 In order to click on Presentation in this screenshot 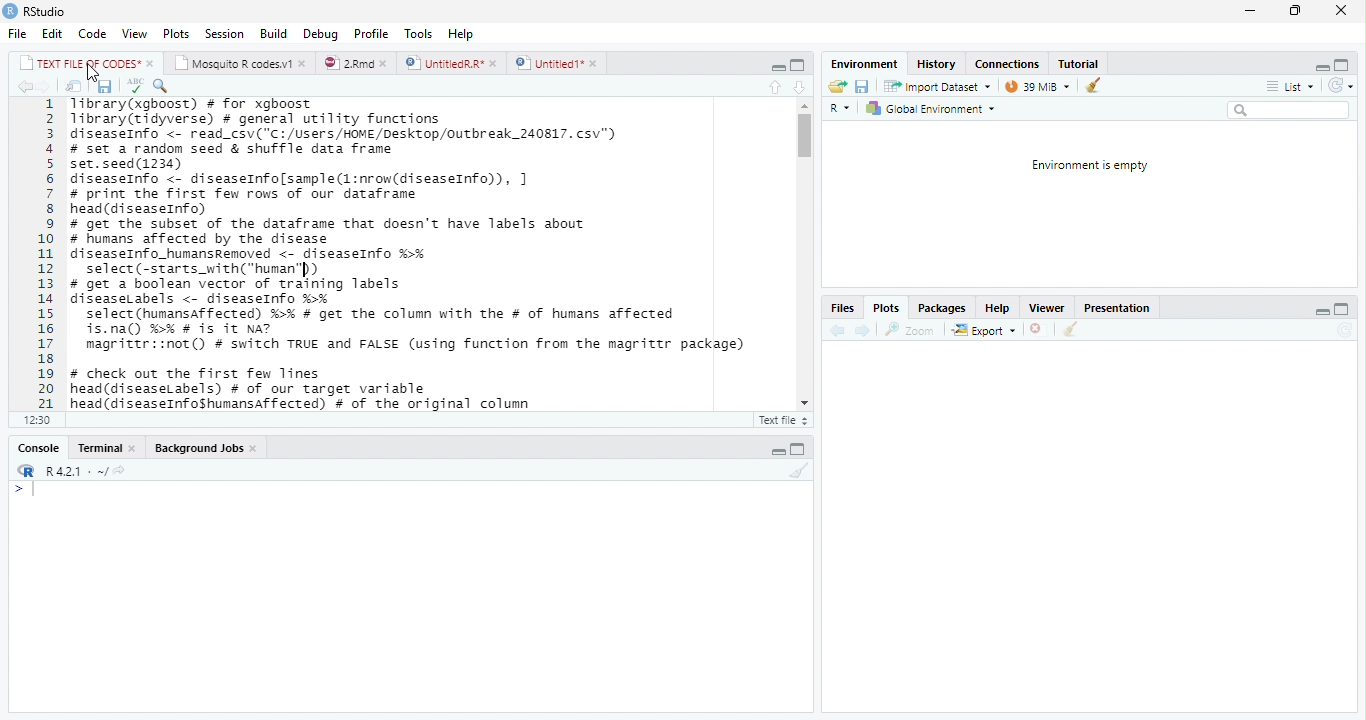, I will do `click(1119, 306)`.